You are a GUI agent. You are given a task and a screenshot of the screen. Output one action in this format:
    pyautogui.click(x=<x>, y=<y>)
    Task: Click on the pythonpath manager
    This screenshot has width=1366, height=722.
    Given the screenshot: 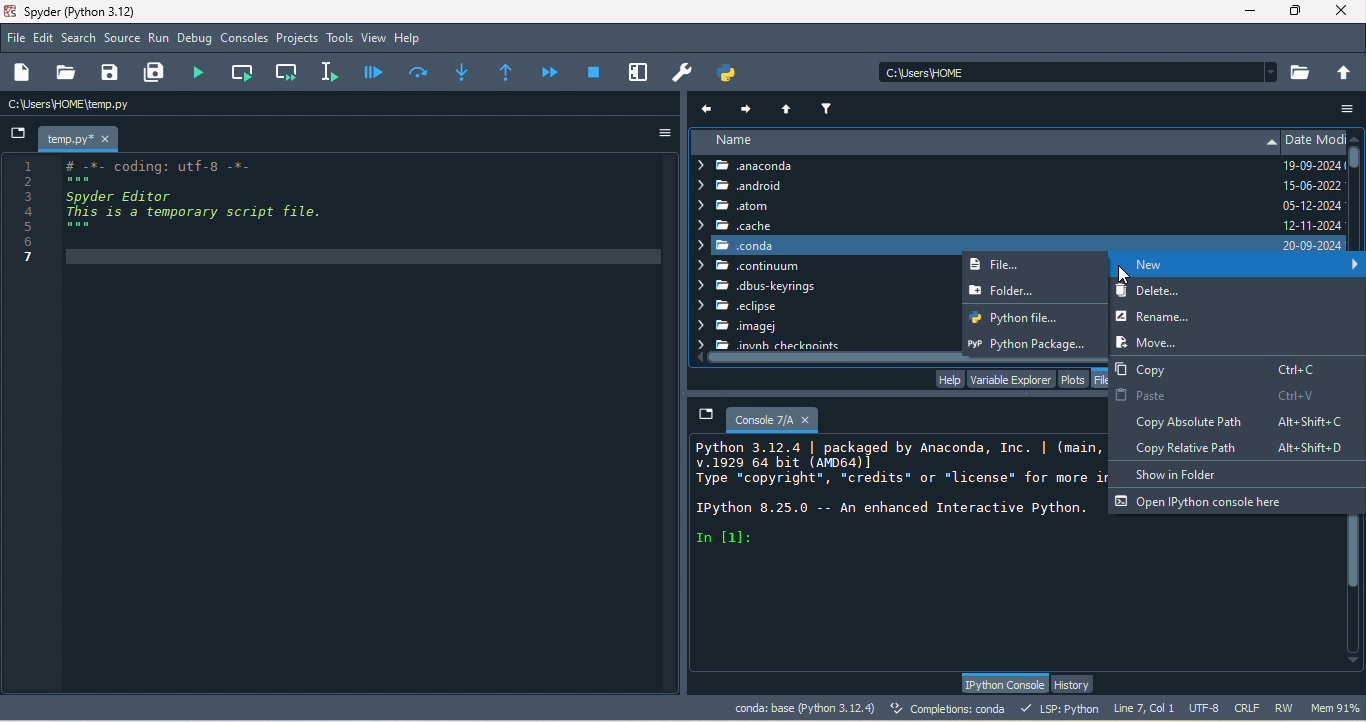 What is the action you would take?
    pyautogui.click(x=732, y=73)
    